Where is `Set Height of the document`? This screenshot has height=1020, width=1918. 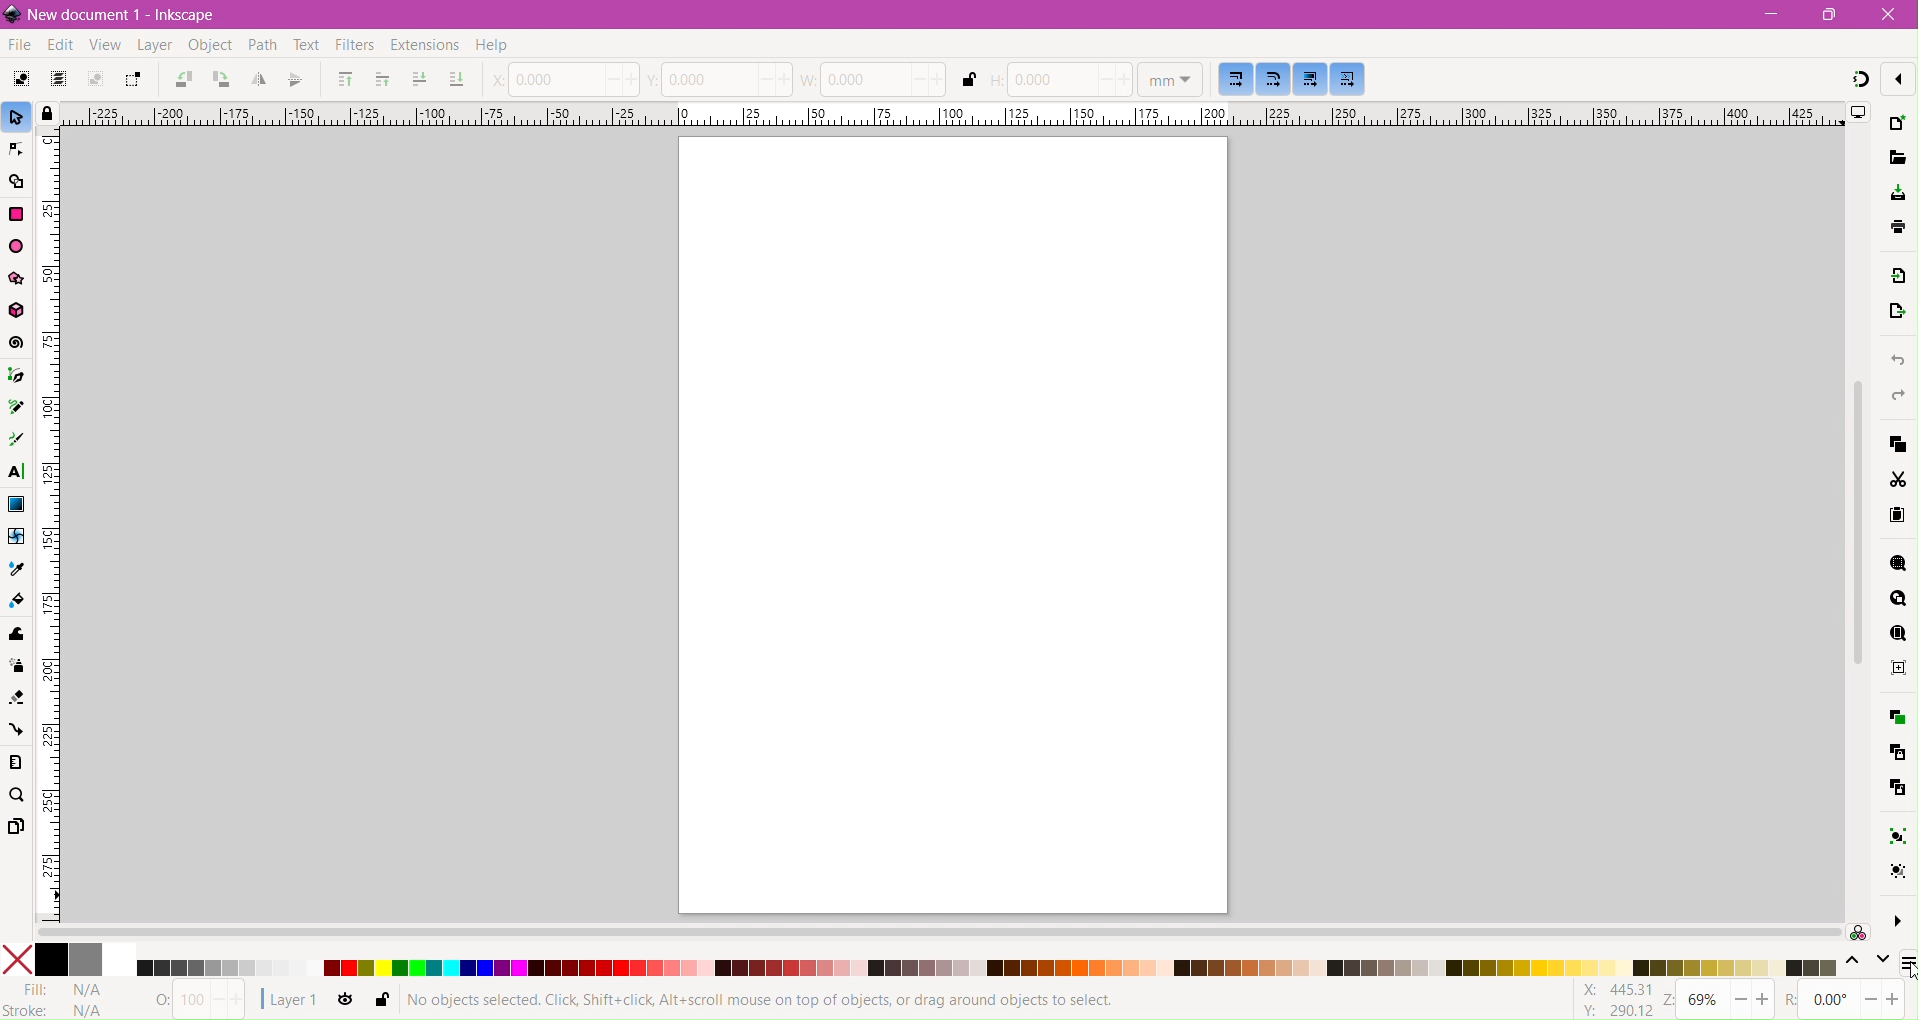 Set Height of the document is located at coordinates (1056, 80).